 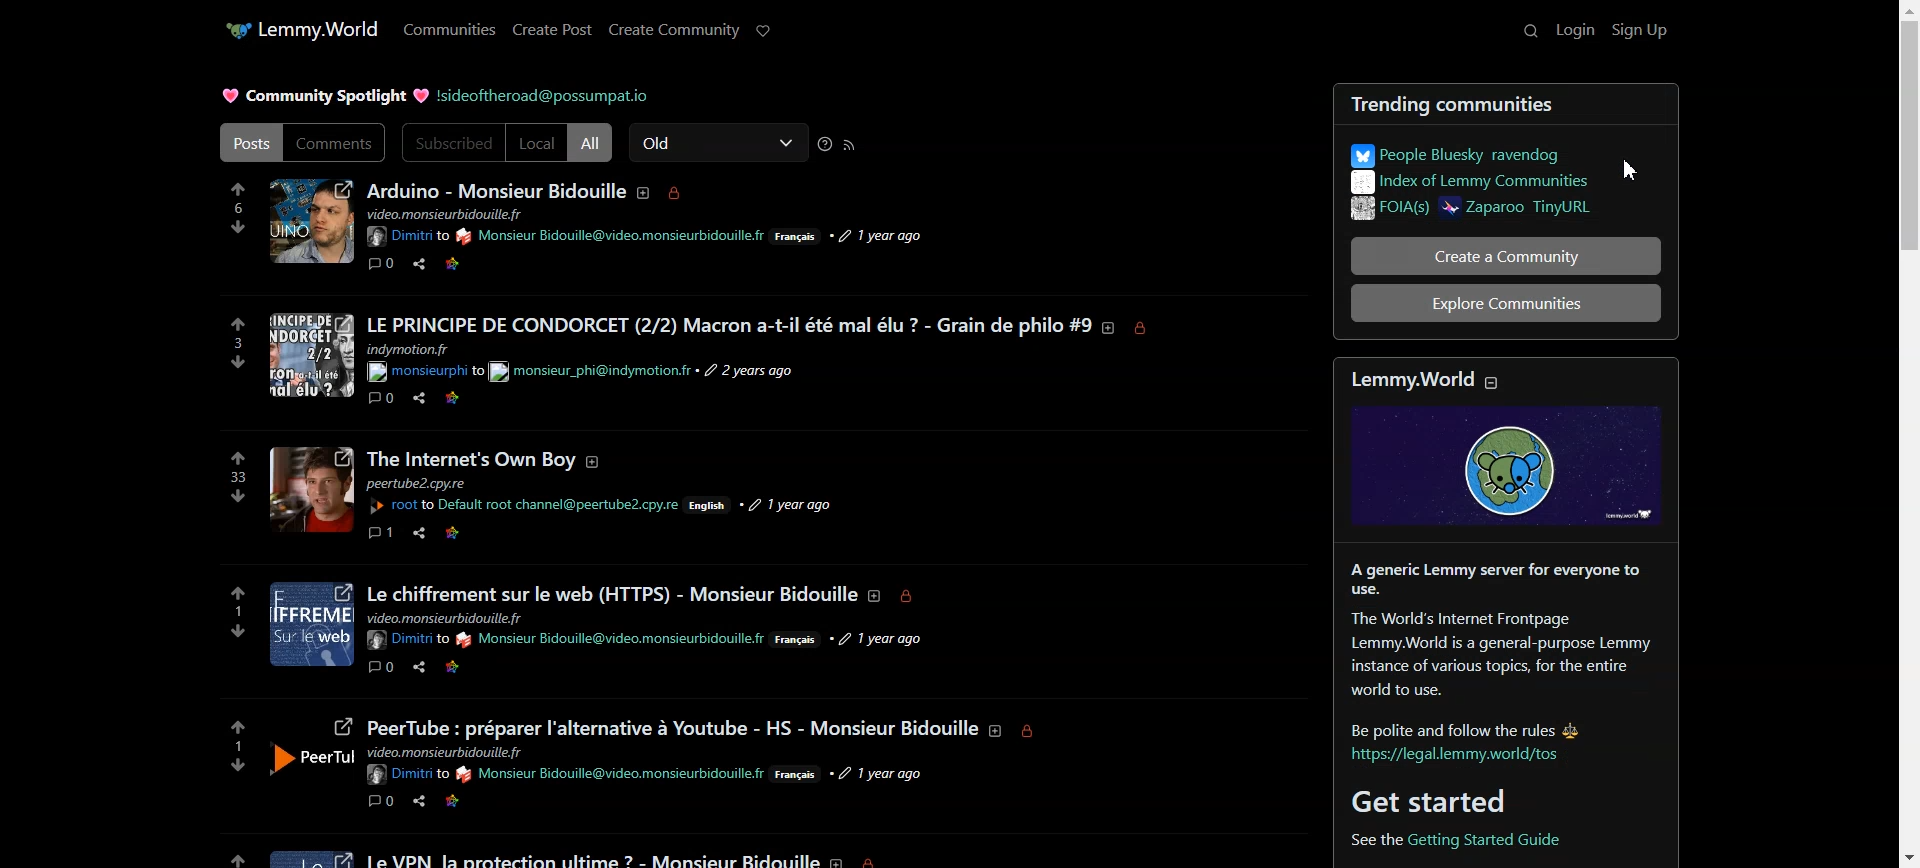 What do you see at coordinates (418, 669) in the screenshot?
I see `share` at bounding box center [418, 669].